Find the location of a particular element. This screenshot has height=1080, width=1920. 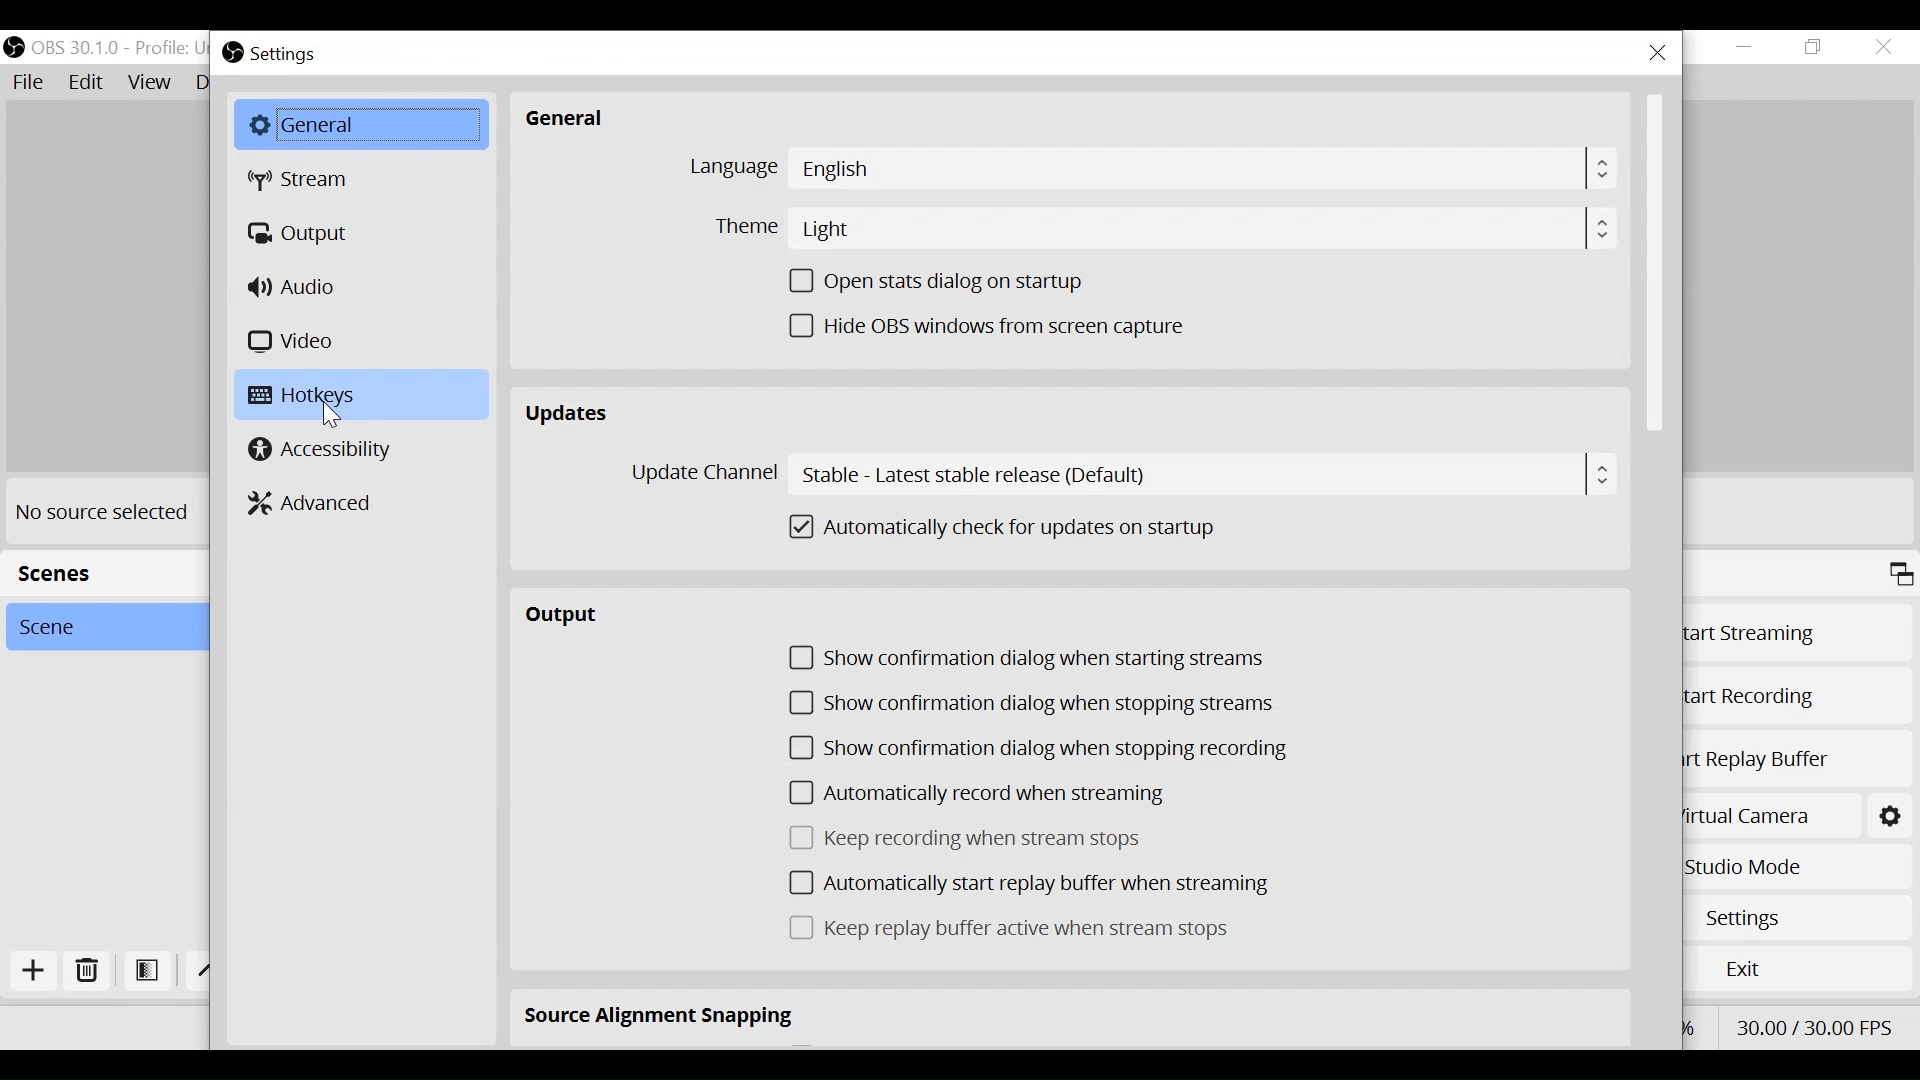

Vertical Scroll bar is located at coordinates (1655, 262).